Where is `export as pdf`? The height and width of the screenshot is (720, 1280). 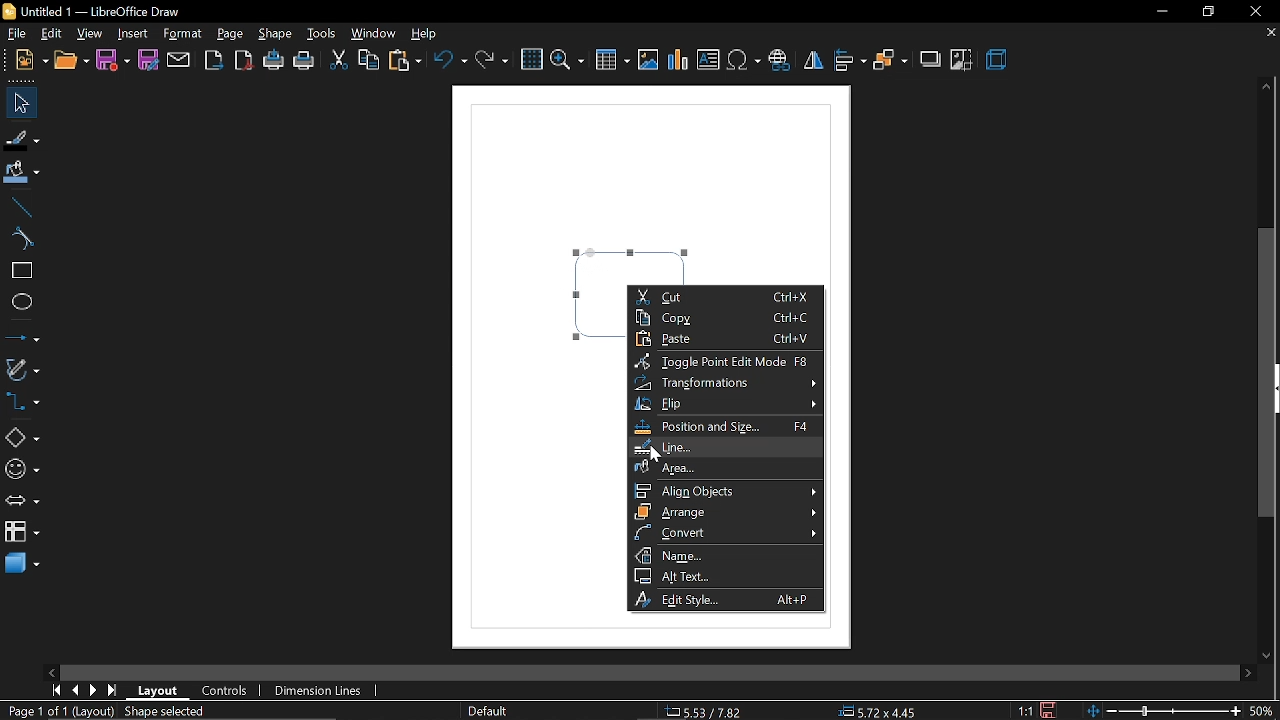 export as pdf is located at coordinates (245, 63).